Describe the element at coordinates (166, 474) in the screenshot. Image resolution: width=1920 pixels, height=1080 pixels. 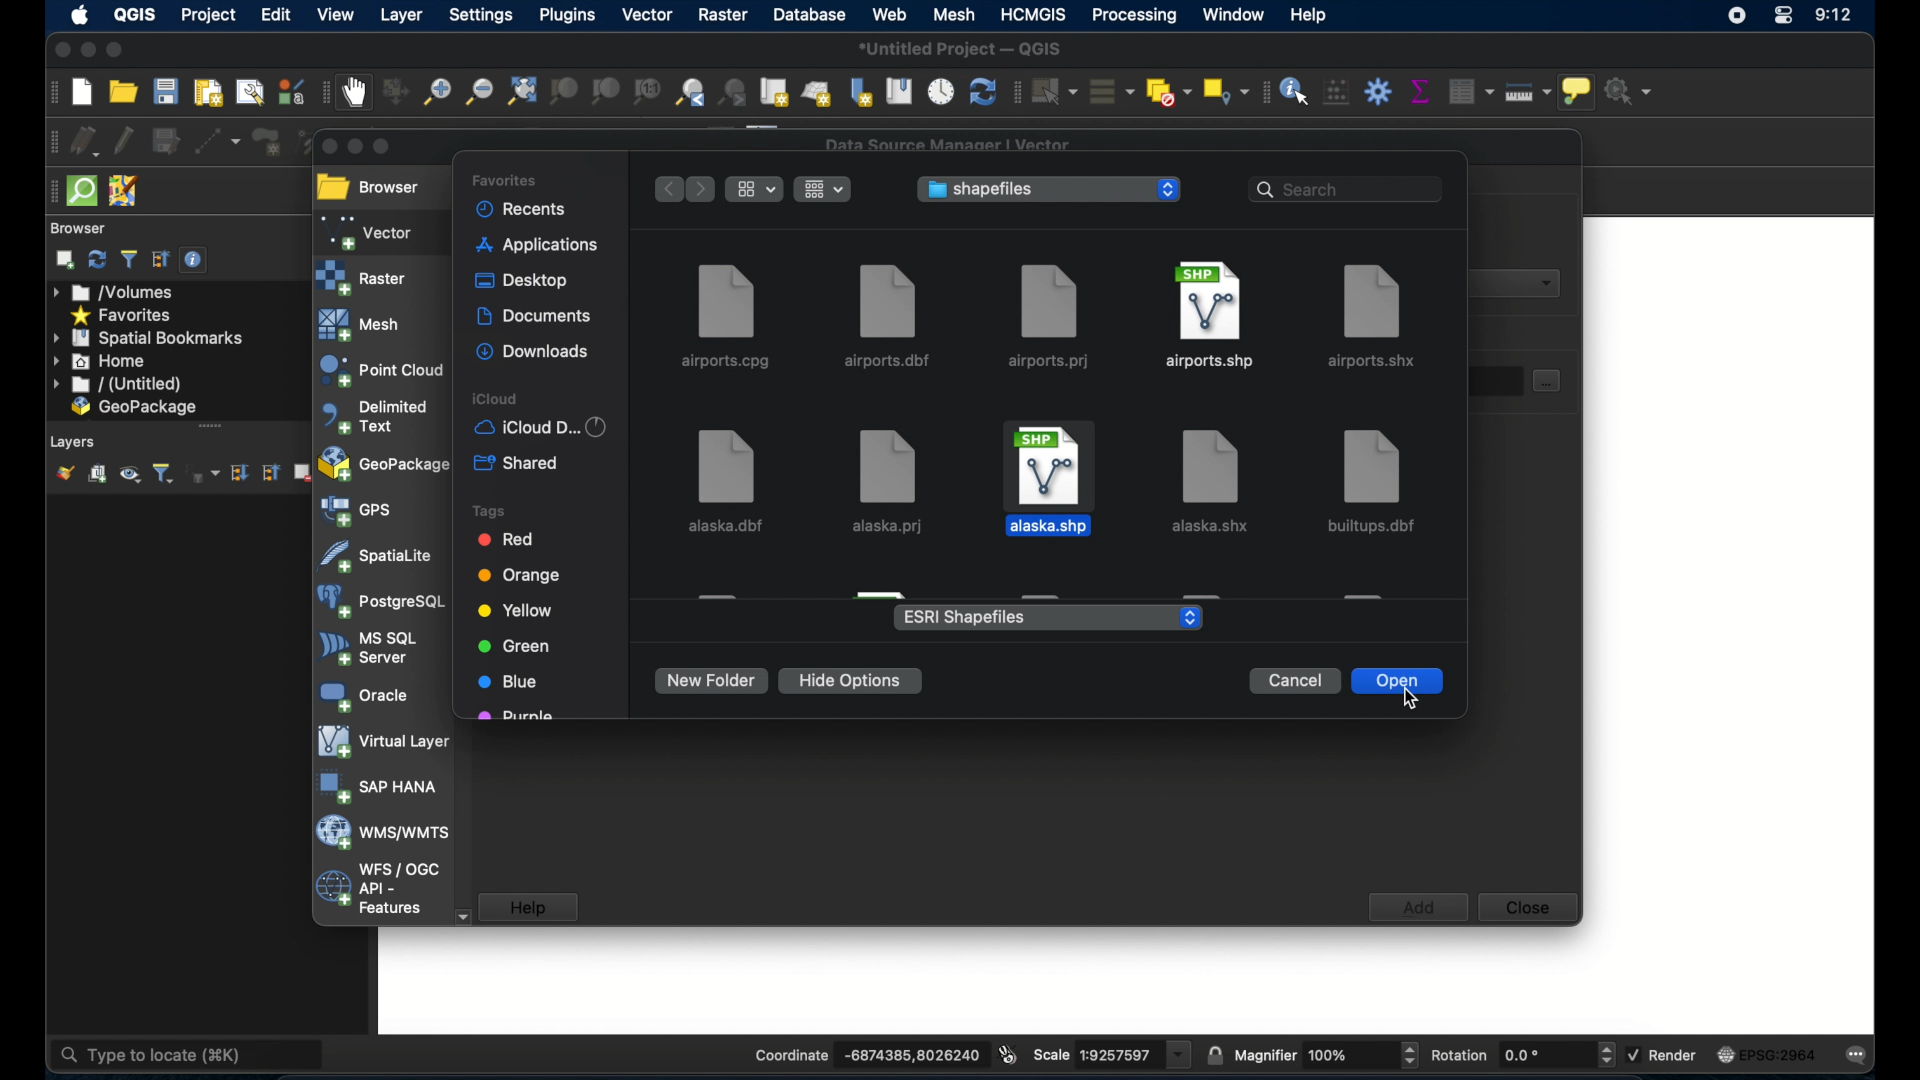
I see `filter legend` at that location.